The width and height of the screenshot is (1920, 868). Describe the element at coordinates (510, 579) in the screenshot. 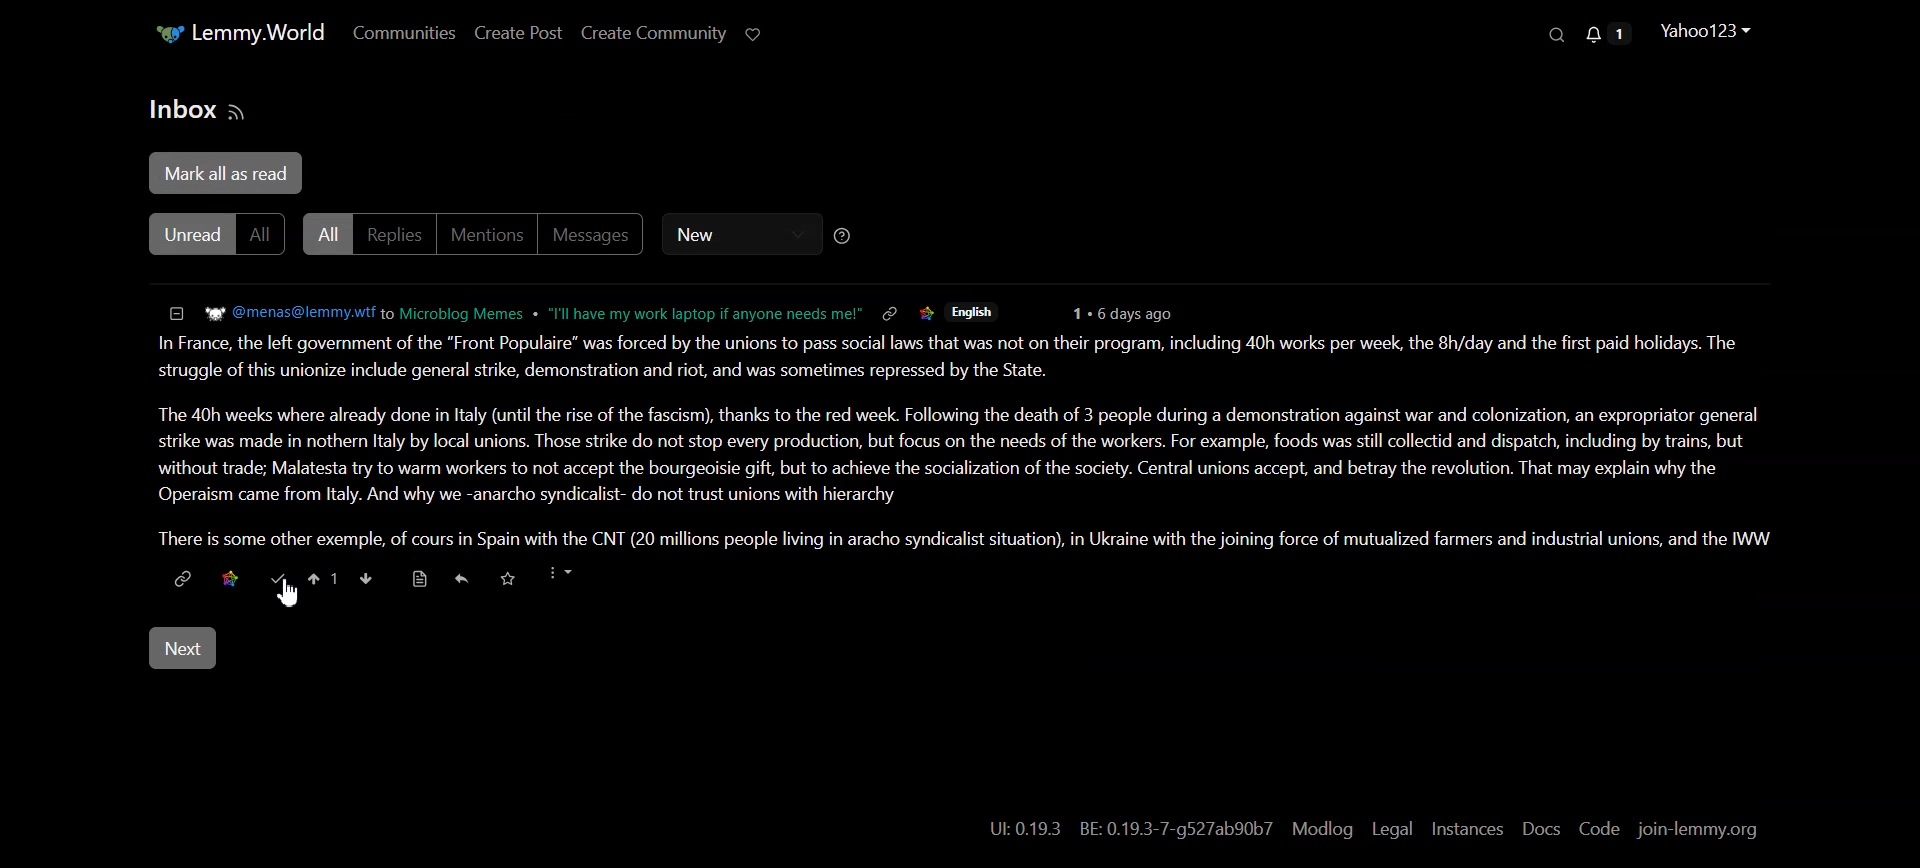

I see `Save` at that location.